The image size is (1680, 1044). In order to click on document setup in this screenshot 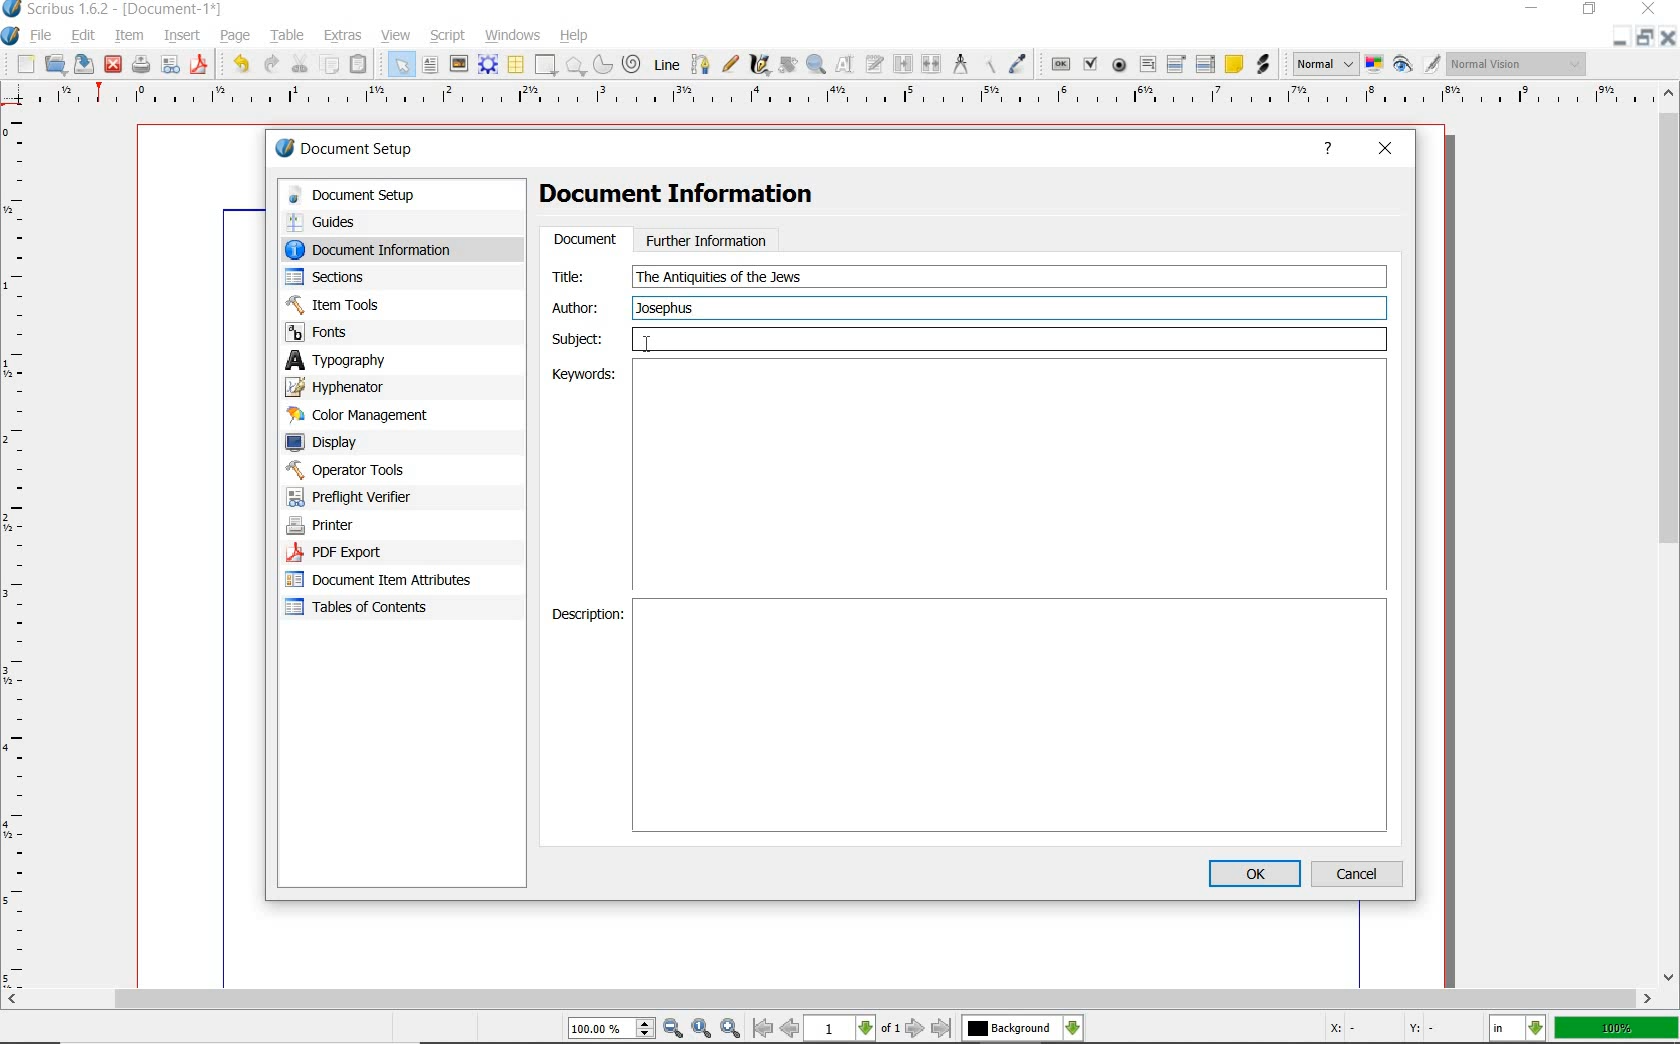, I will do `click(385, 195)`.